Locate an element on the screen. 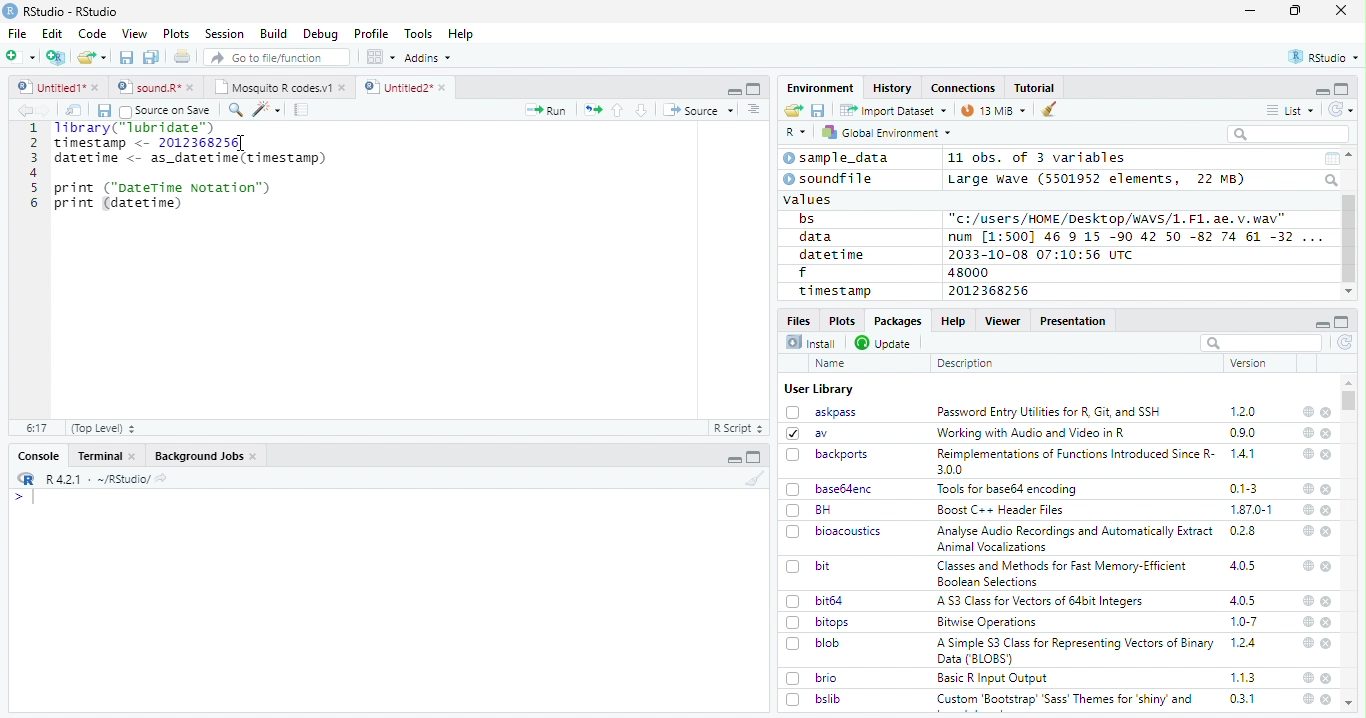 This screenshot has width=1366, height=718. minimize is located at coordinates (1321, 322).